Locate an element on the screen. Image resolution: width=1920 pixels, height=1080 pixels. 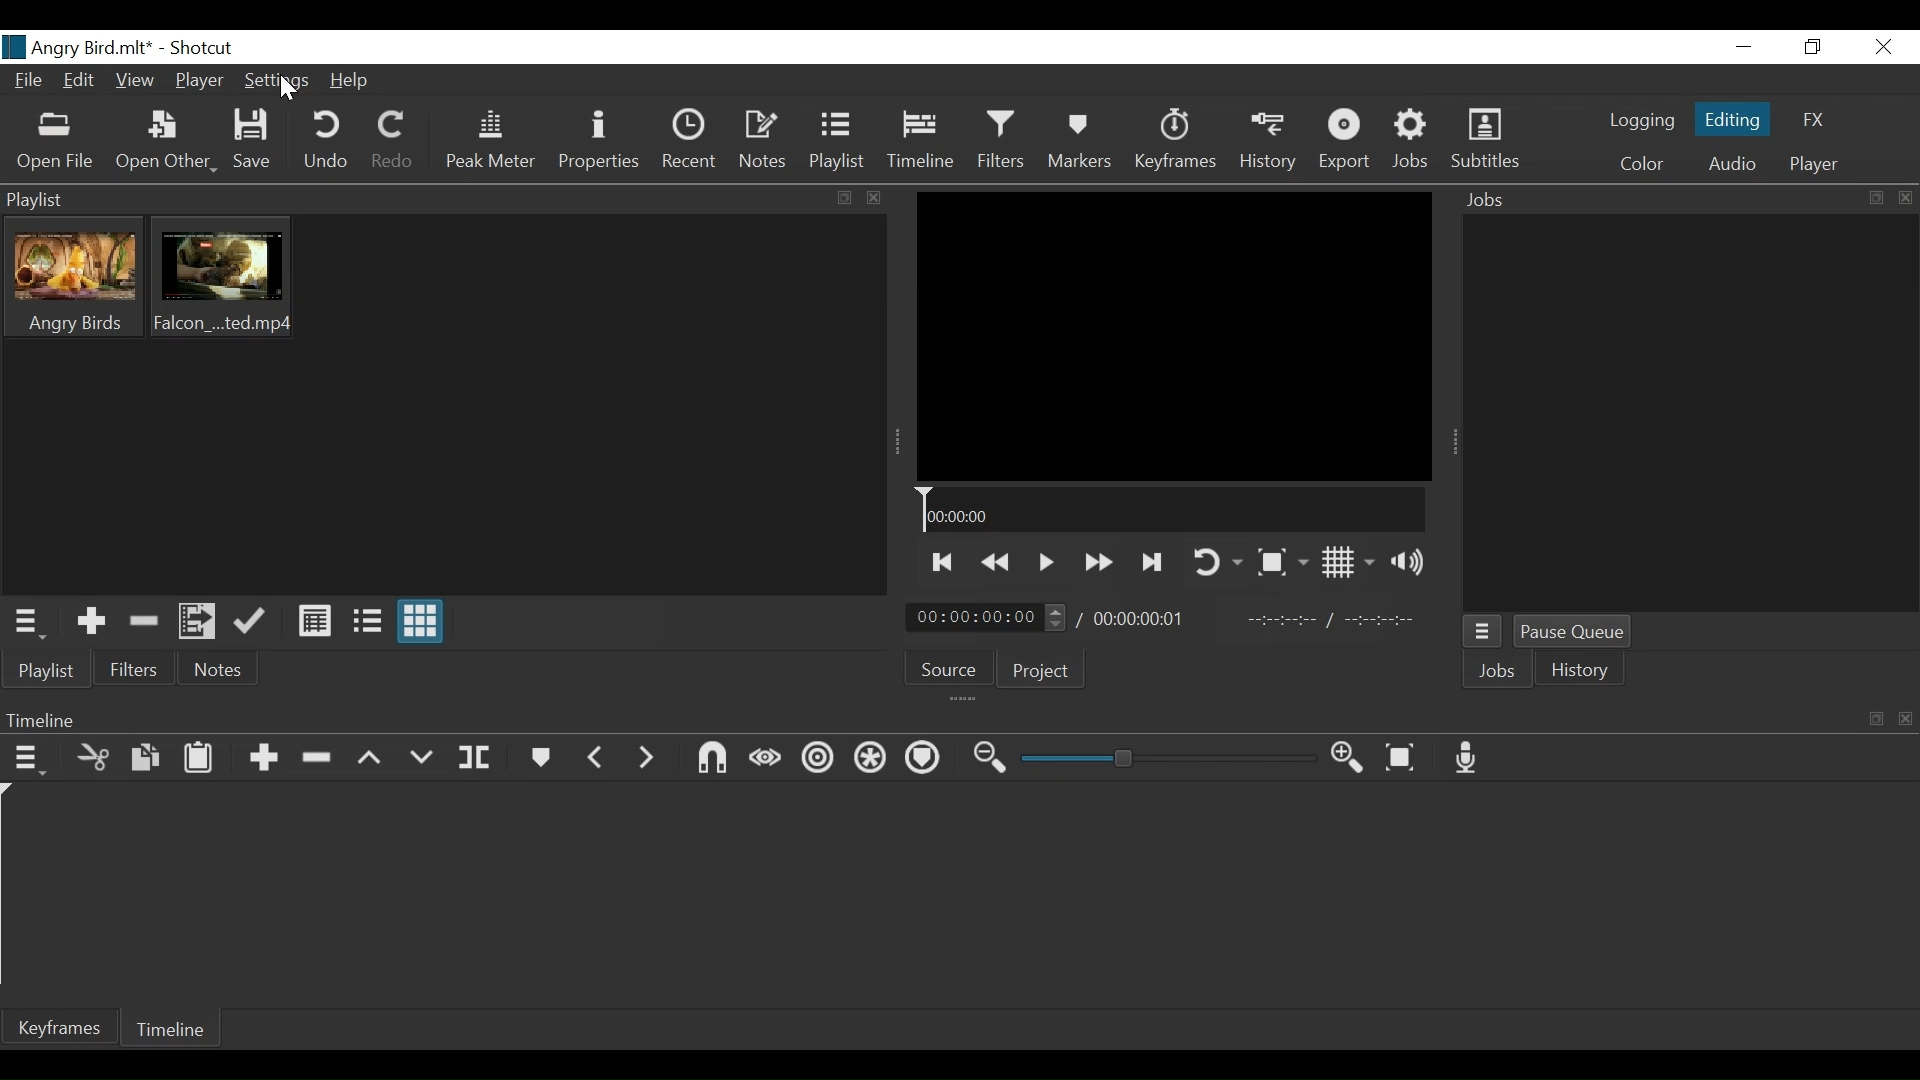
Ripple is located at coordinates (815, 758).